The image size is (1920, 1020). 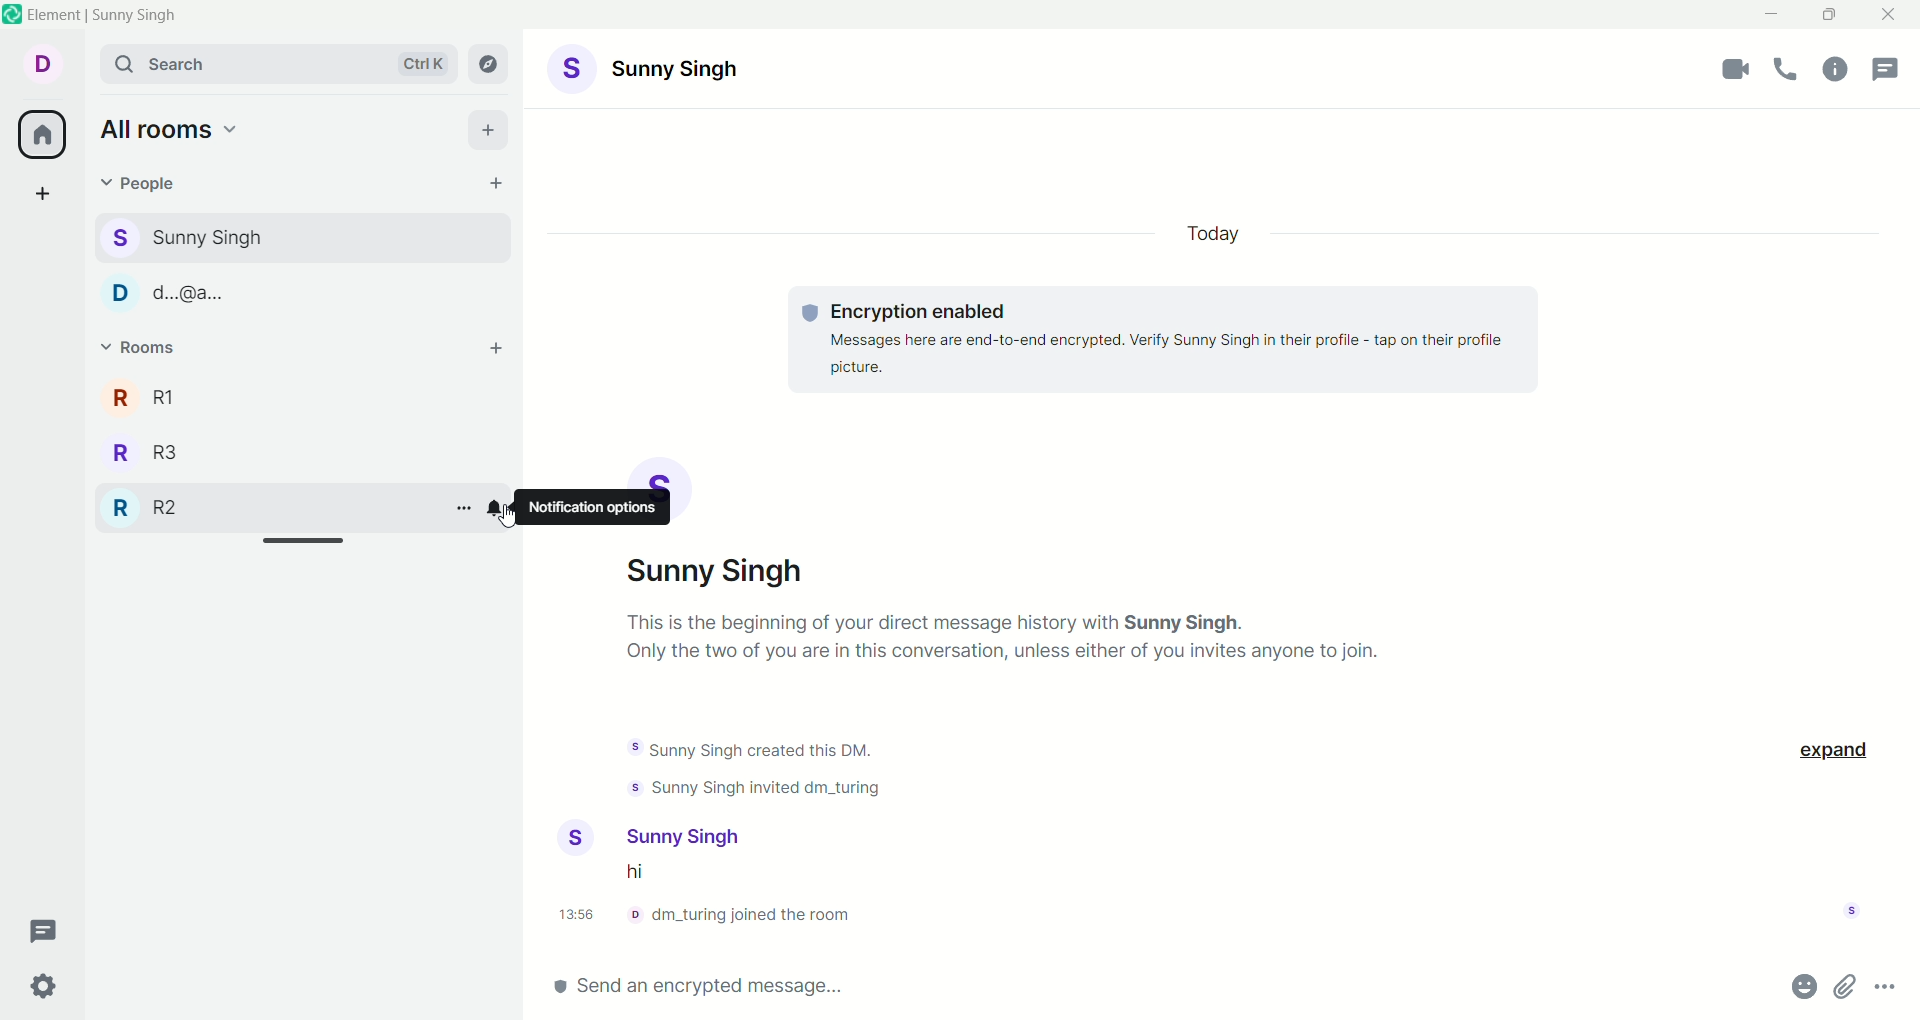 I want to click on create a space, so click(x=46, y=193).